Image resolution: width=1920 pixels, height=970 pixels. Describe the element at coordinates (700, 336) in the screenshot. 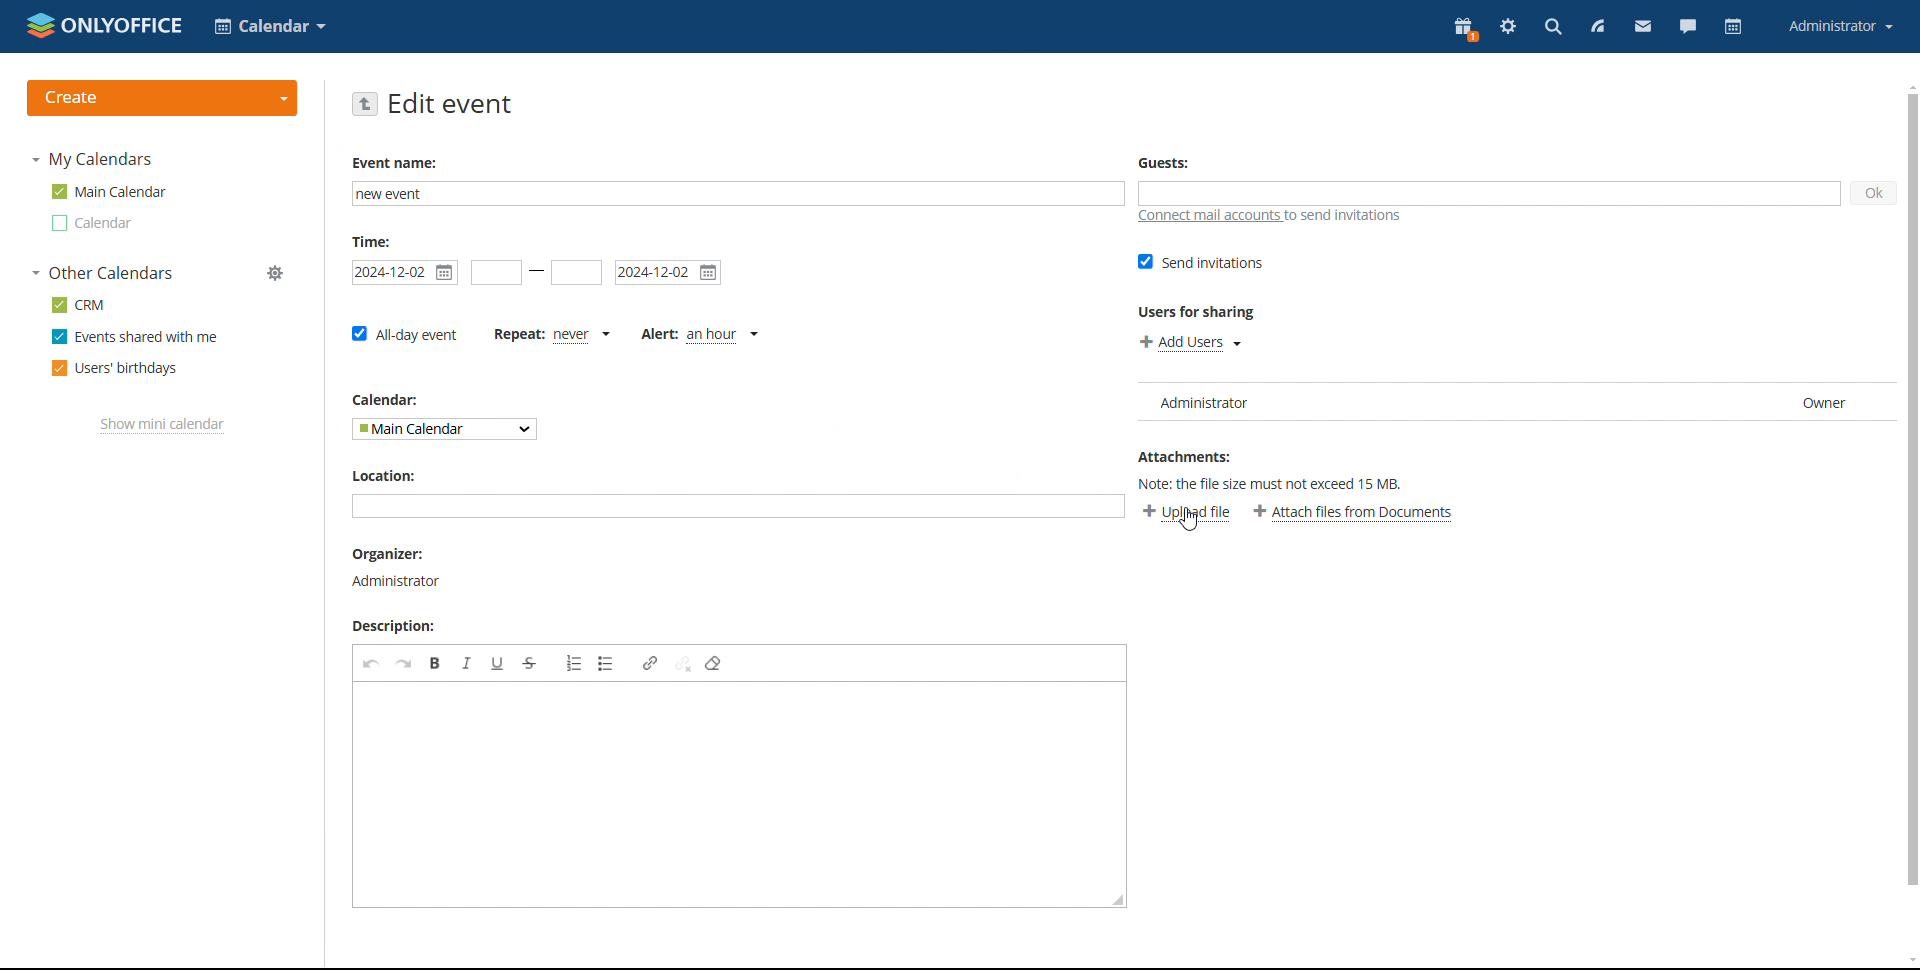

I see `alert type` at that location.